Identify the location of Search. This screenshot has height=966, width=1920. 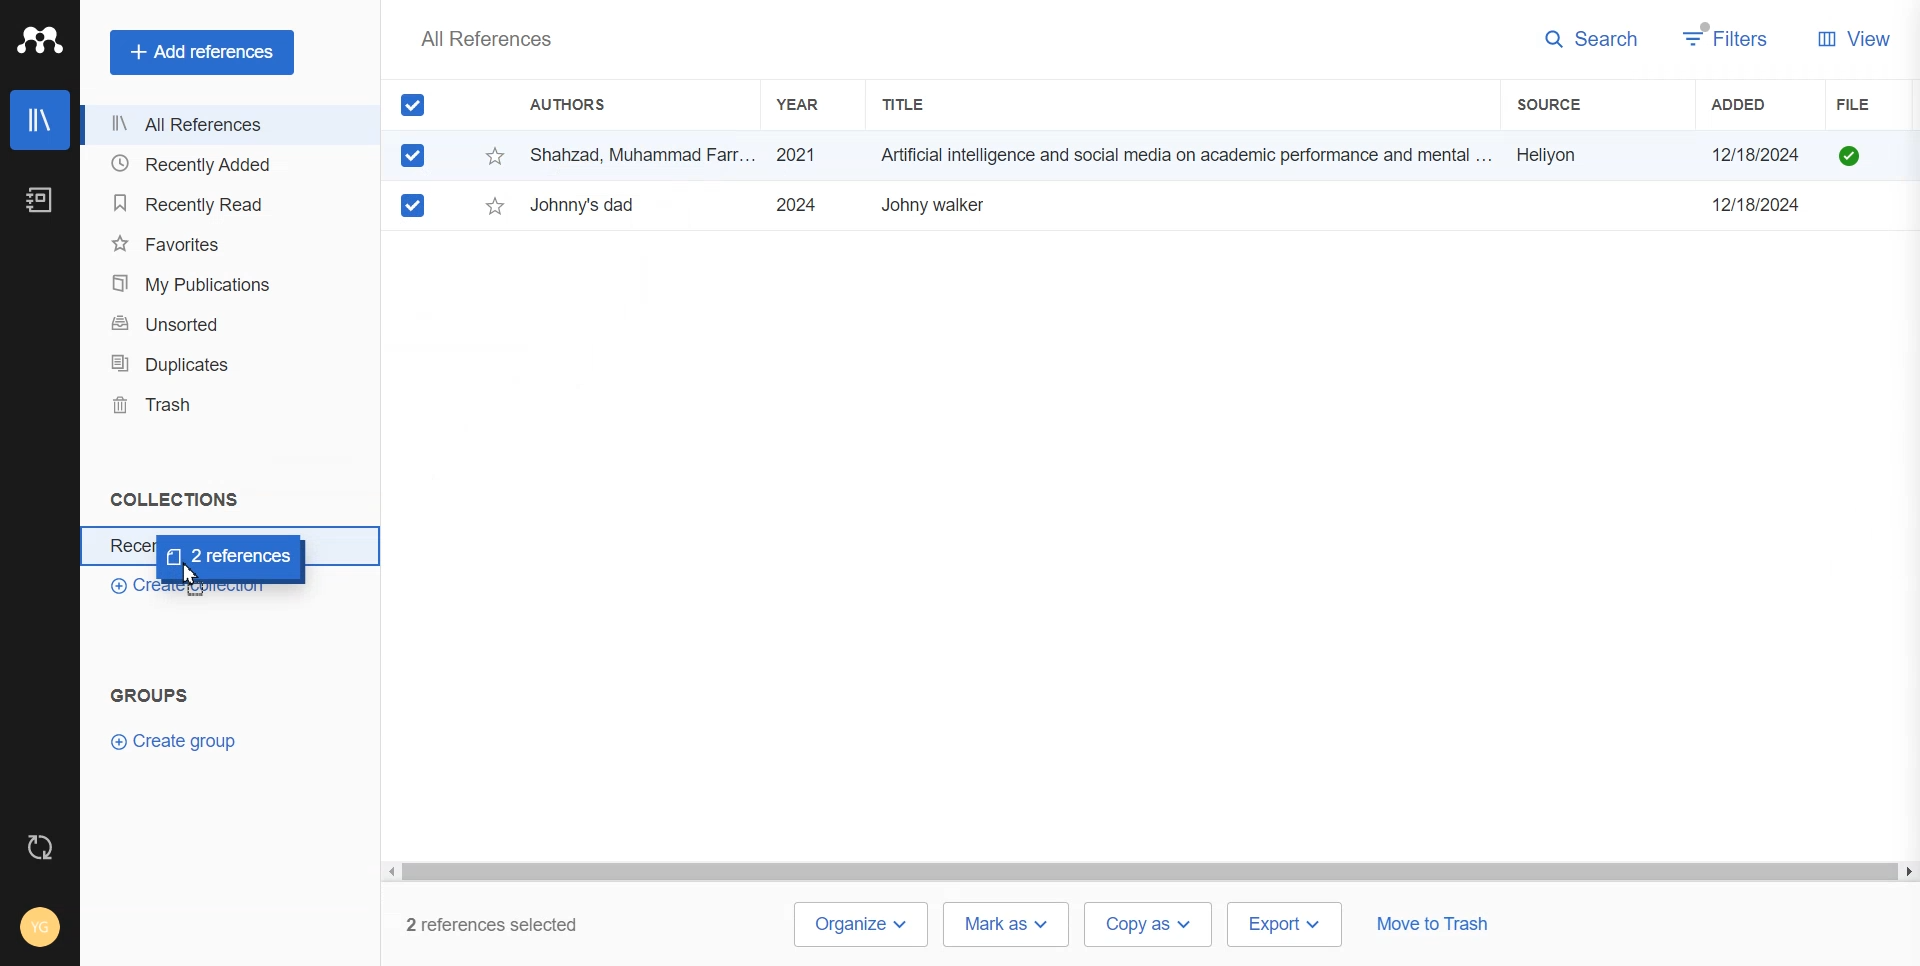
(1592, 40).